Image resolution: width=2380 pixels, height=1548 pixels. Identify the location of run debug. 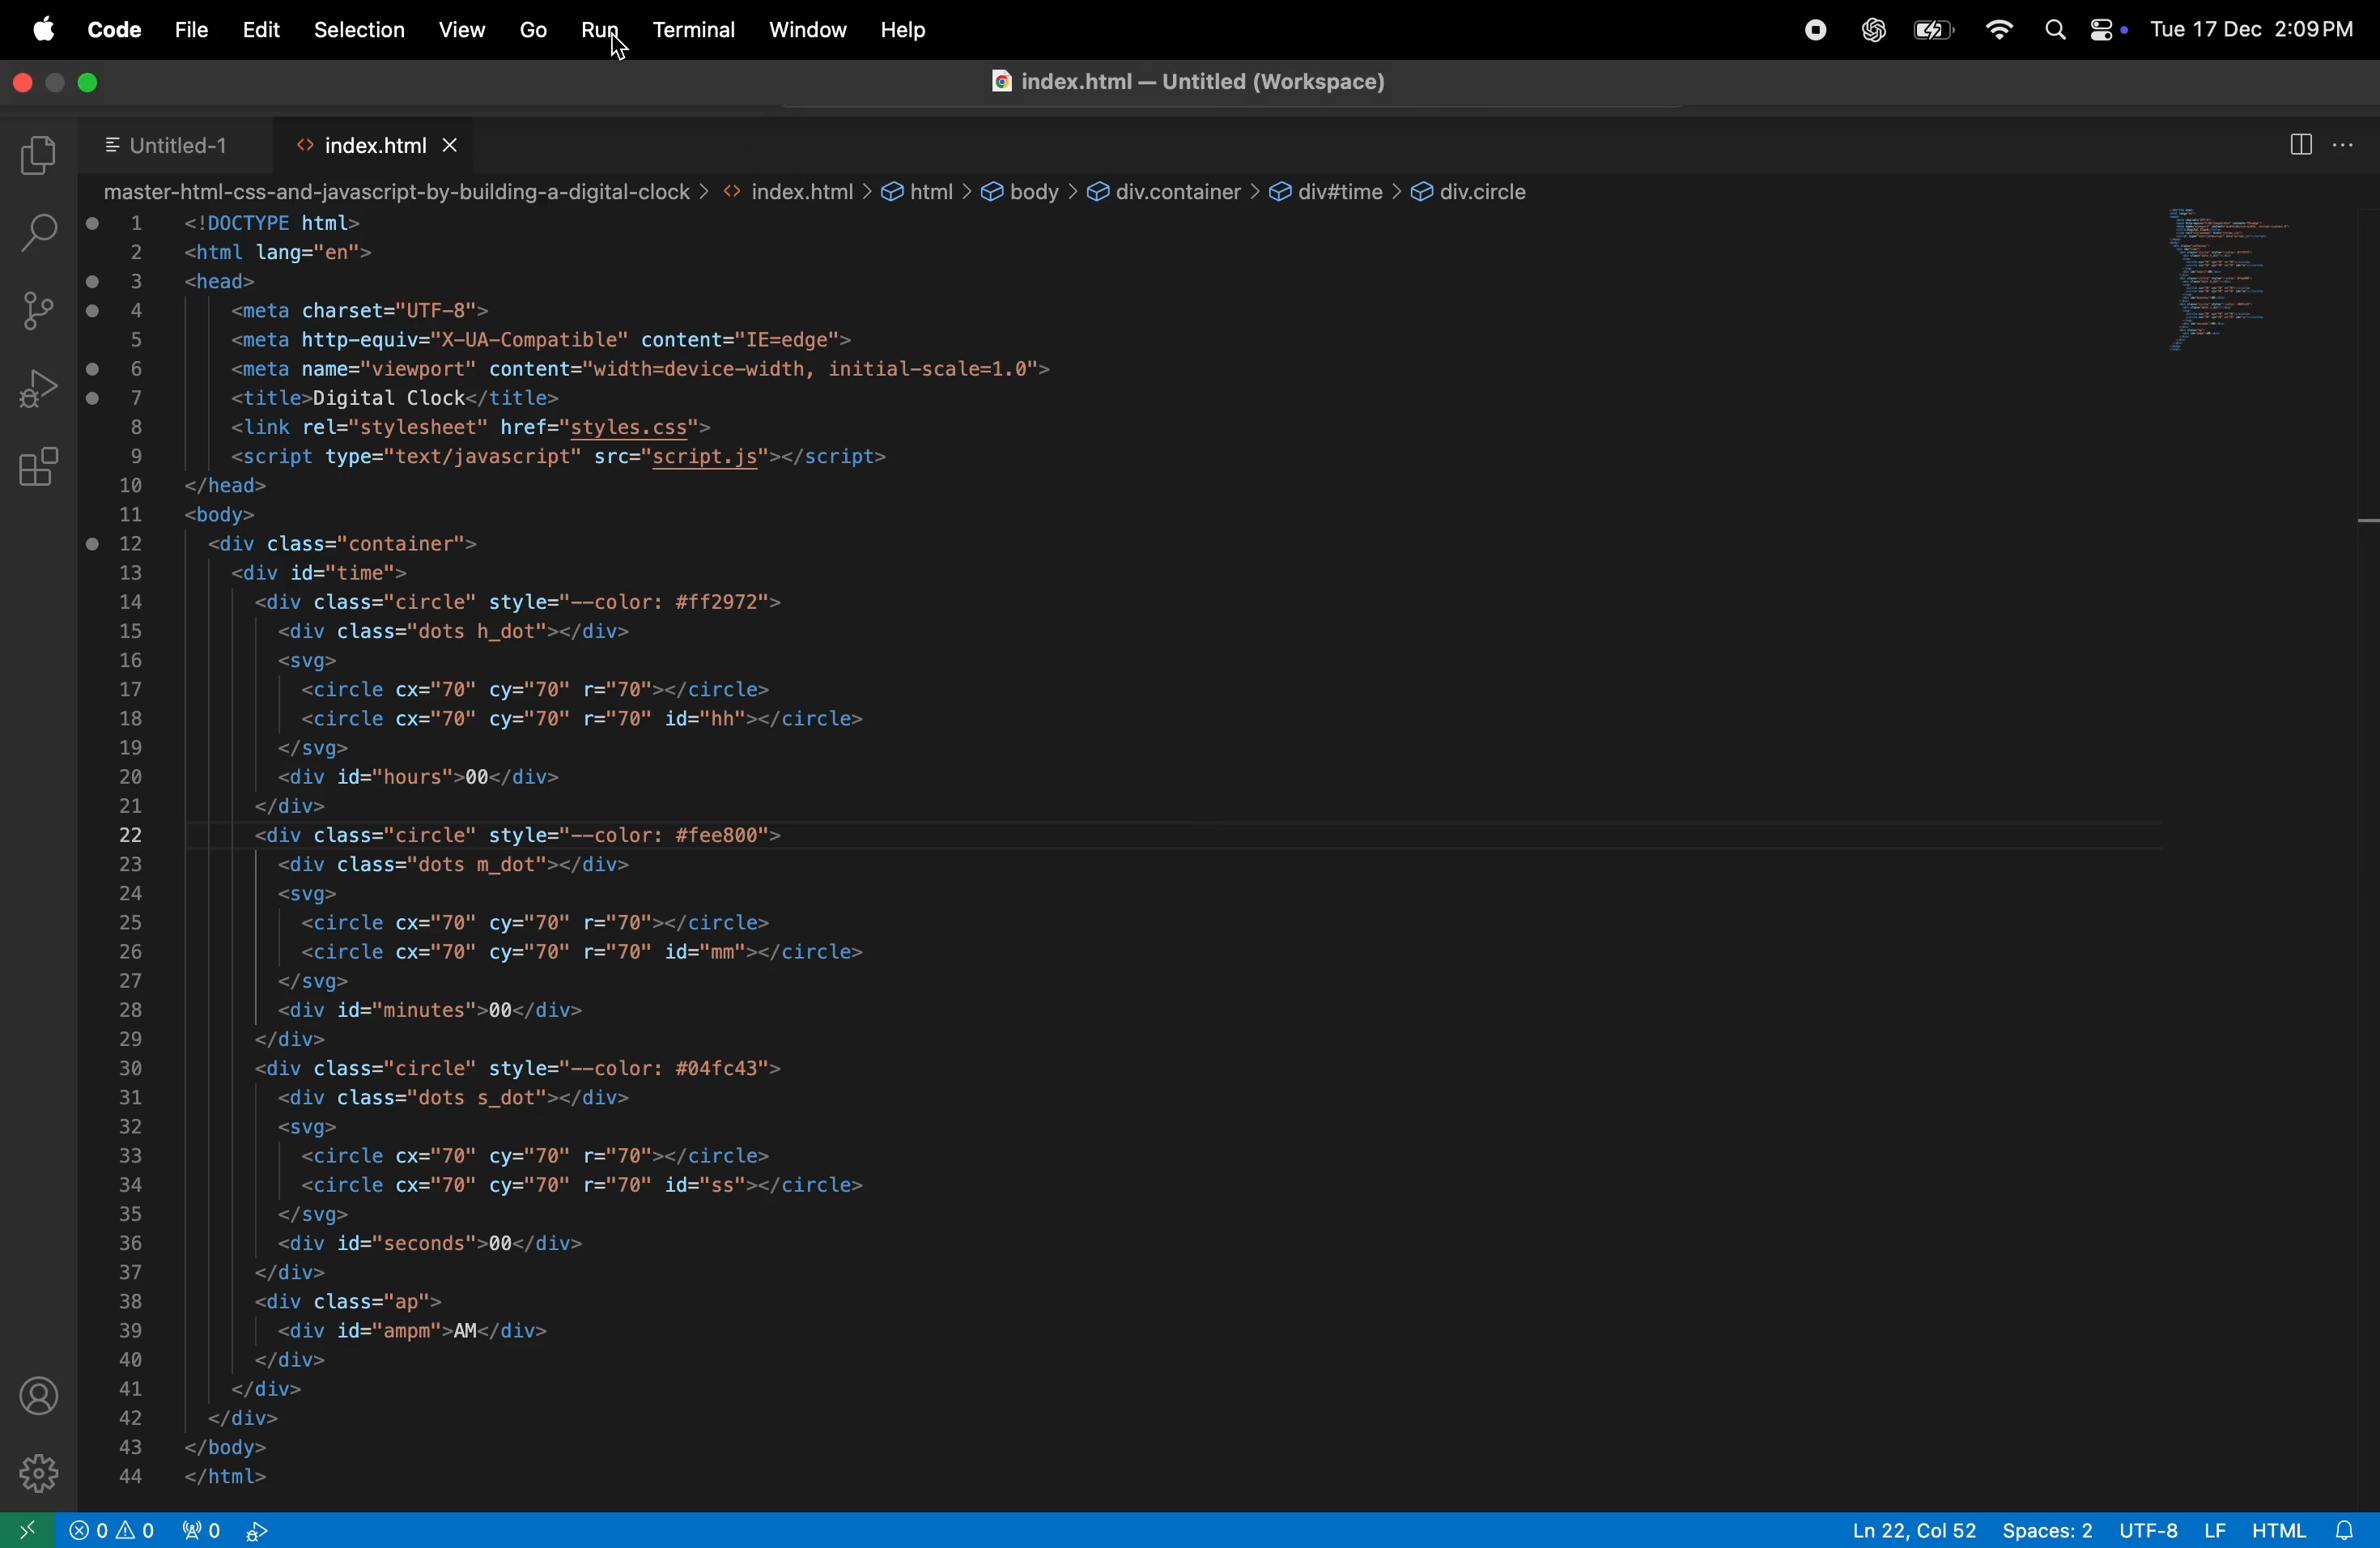
(37, 388).